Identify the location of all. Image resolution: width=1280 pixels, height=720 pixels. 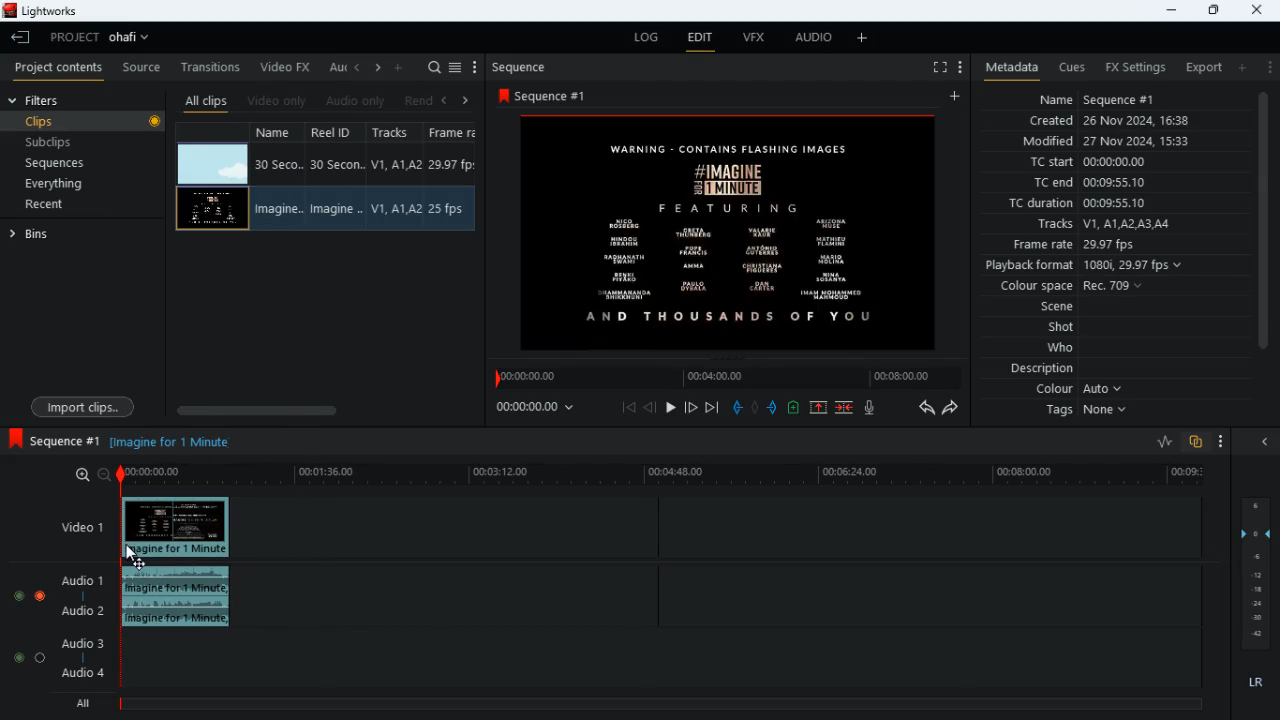
(87, 704).